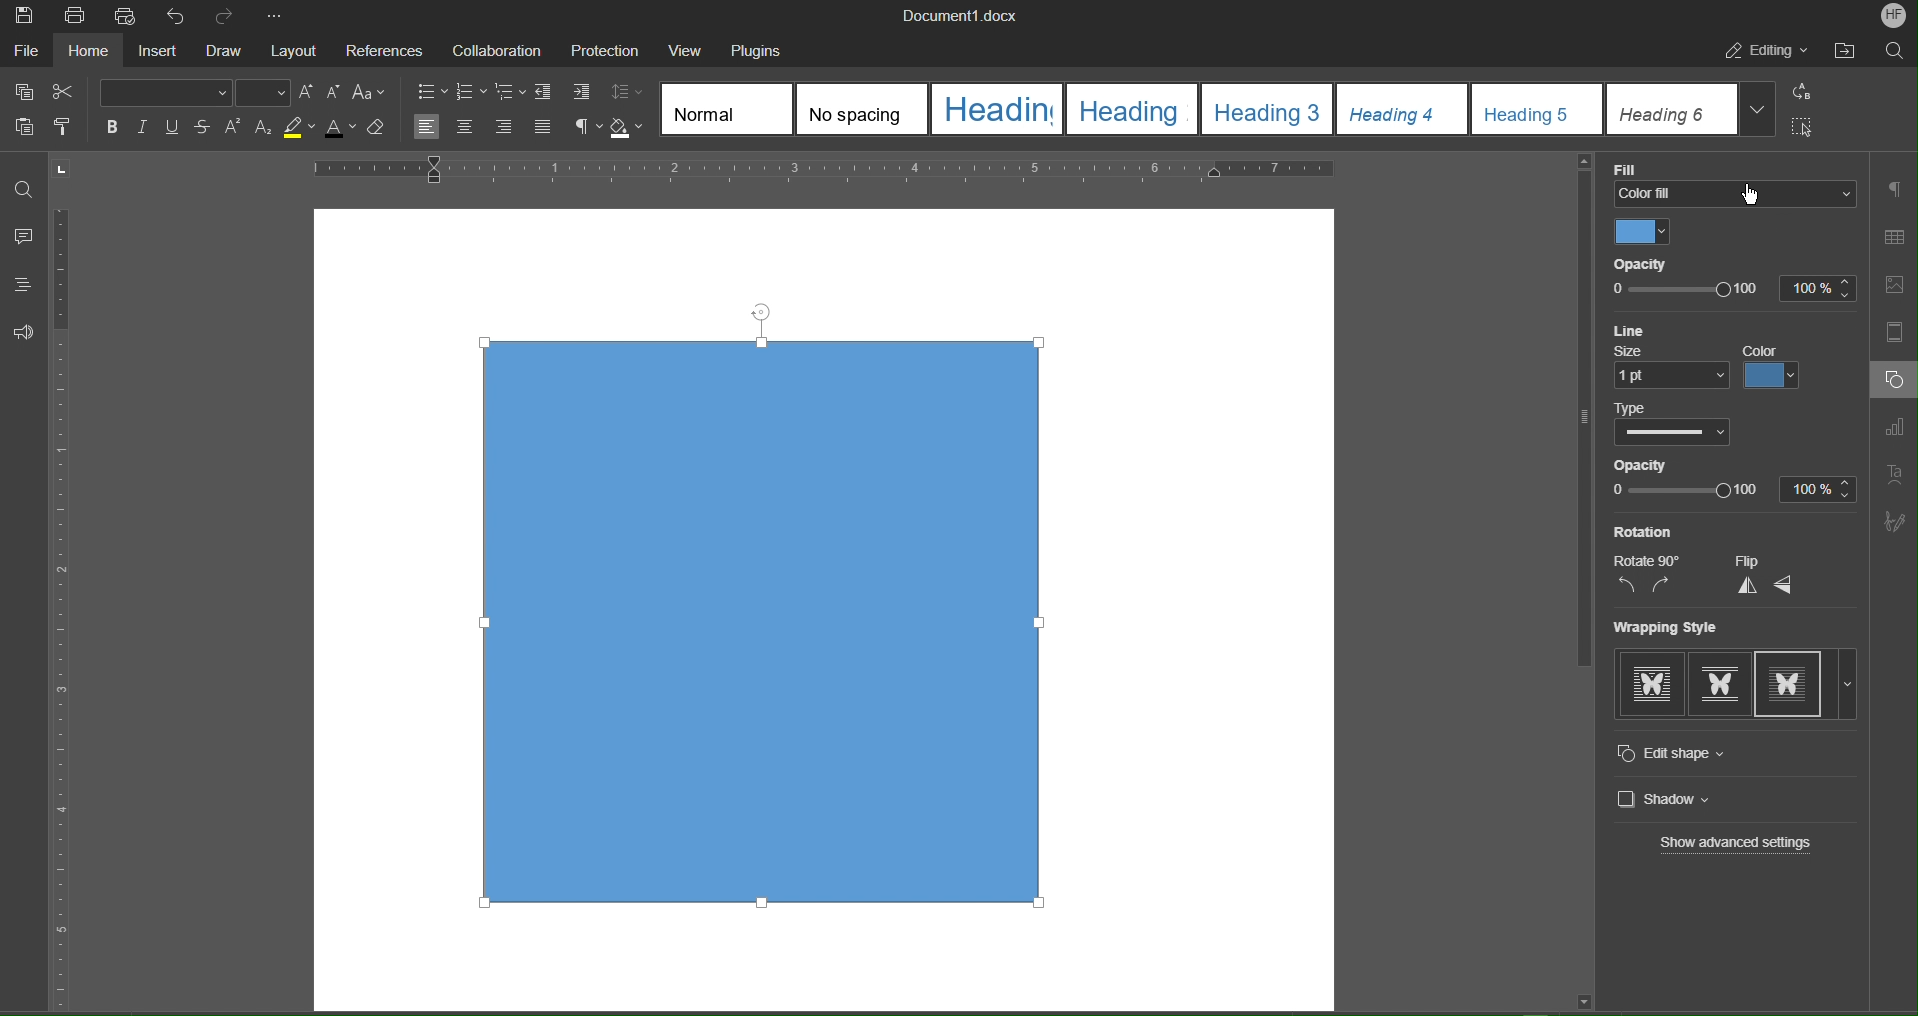  Describe the element at coordinates (1895, 522) in the screenshot. I see `Signature` at that location.